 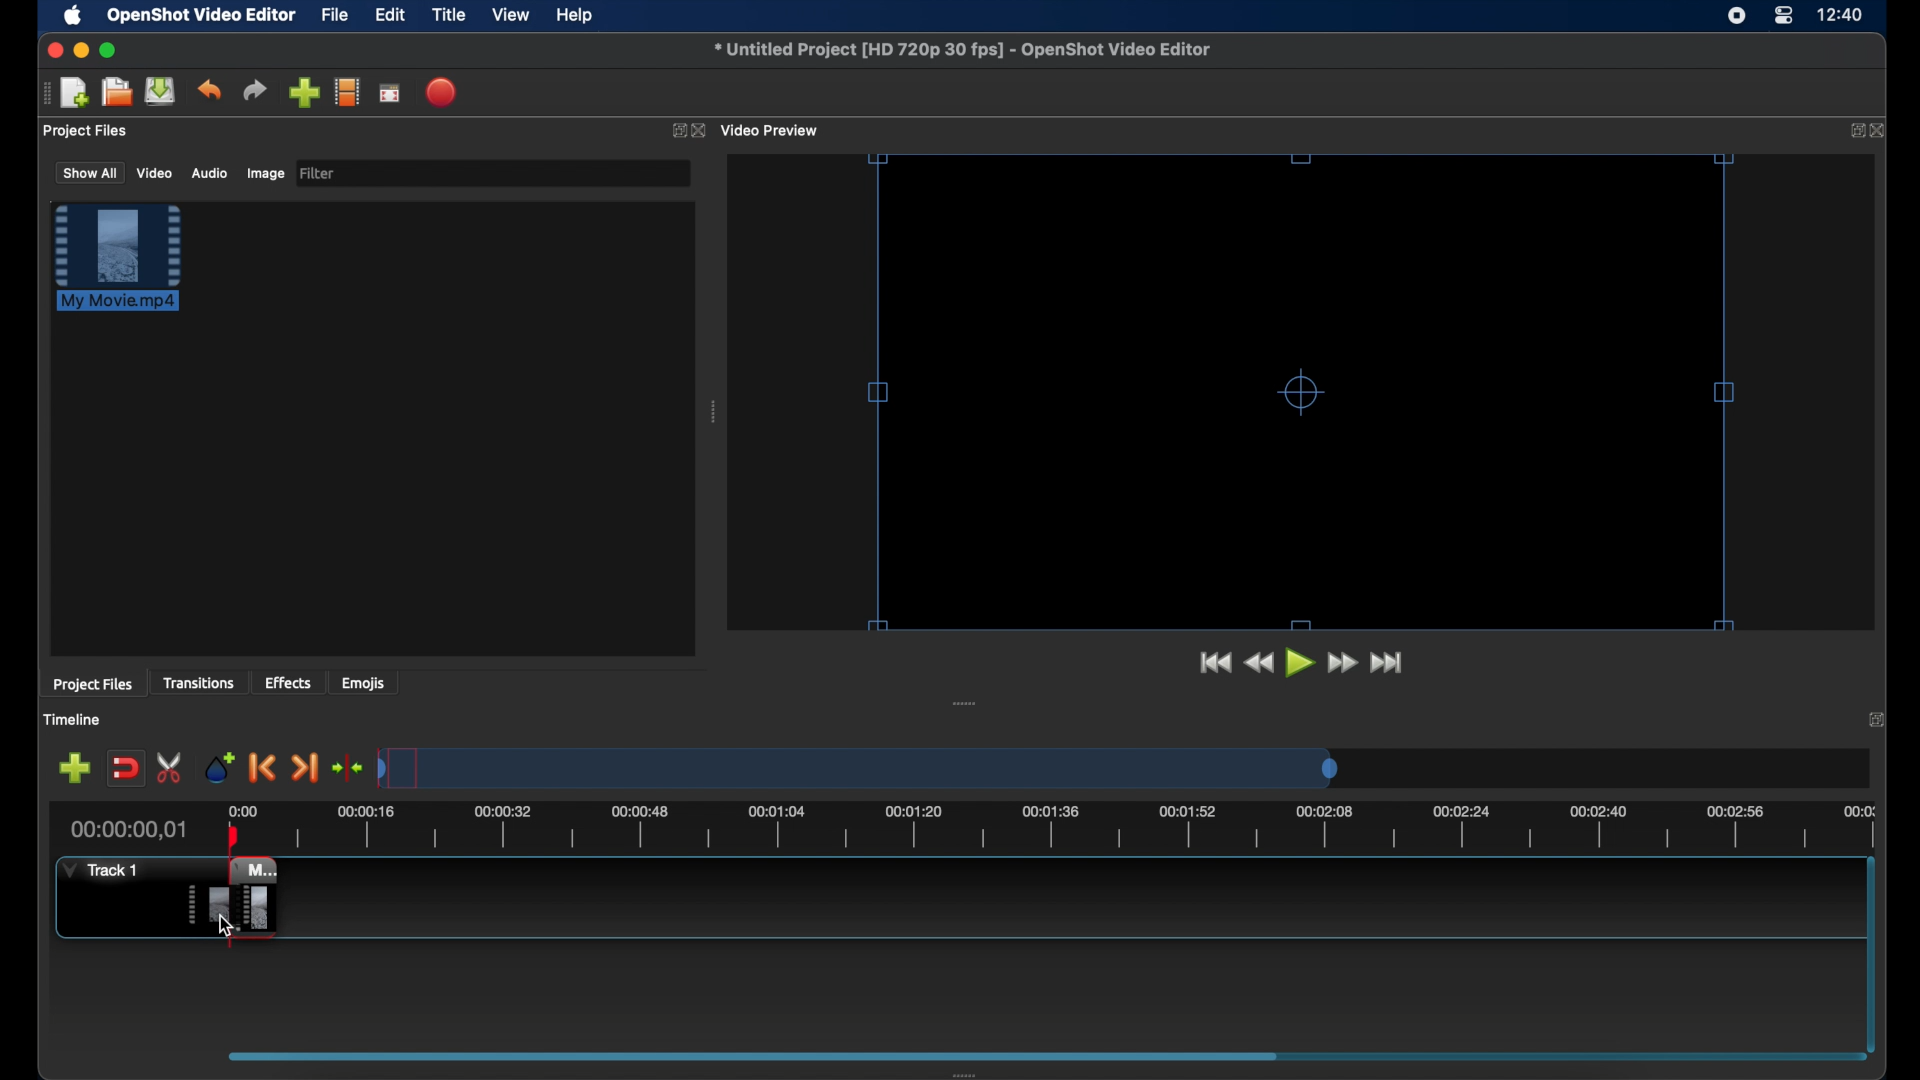 What do you see at coordinates (125, 769) in the screenshot?
I see `disable snapping` at bounding box center [125, 769].